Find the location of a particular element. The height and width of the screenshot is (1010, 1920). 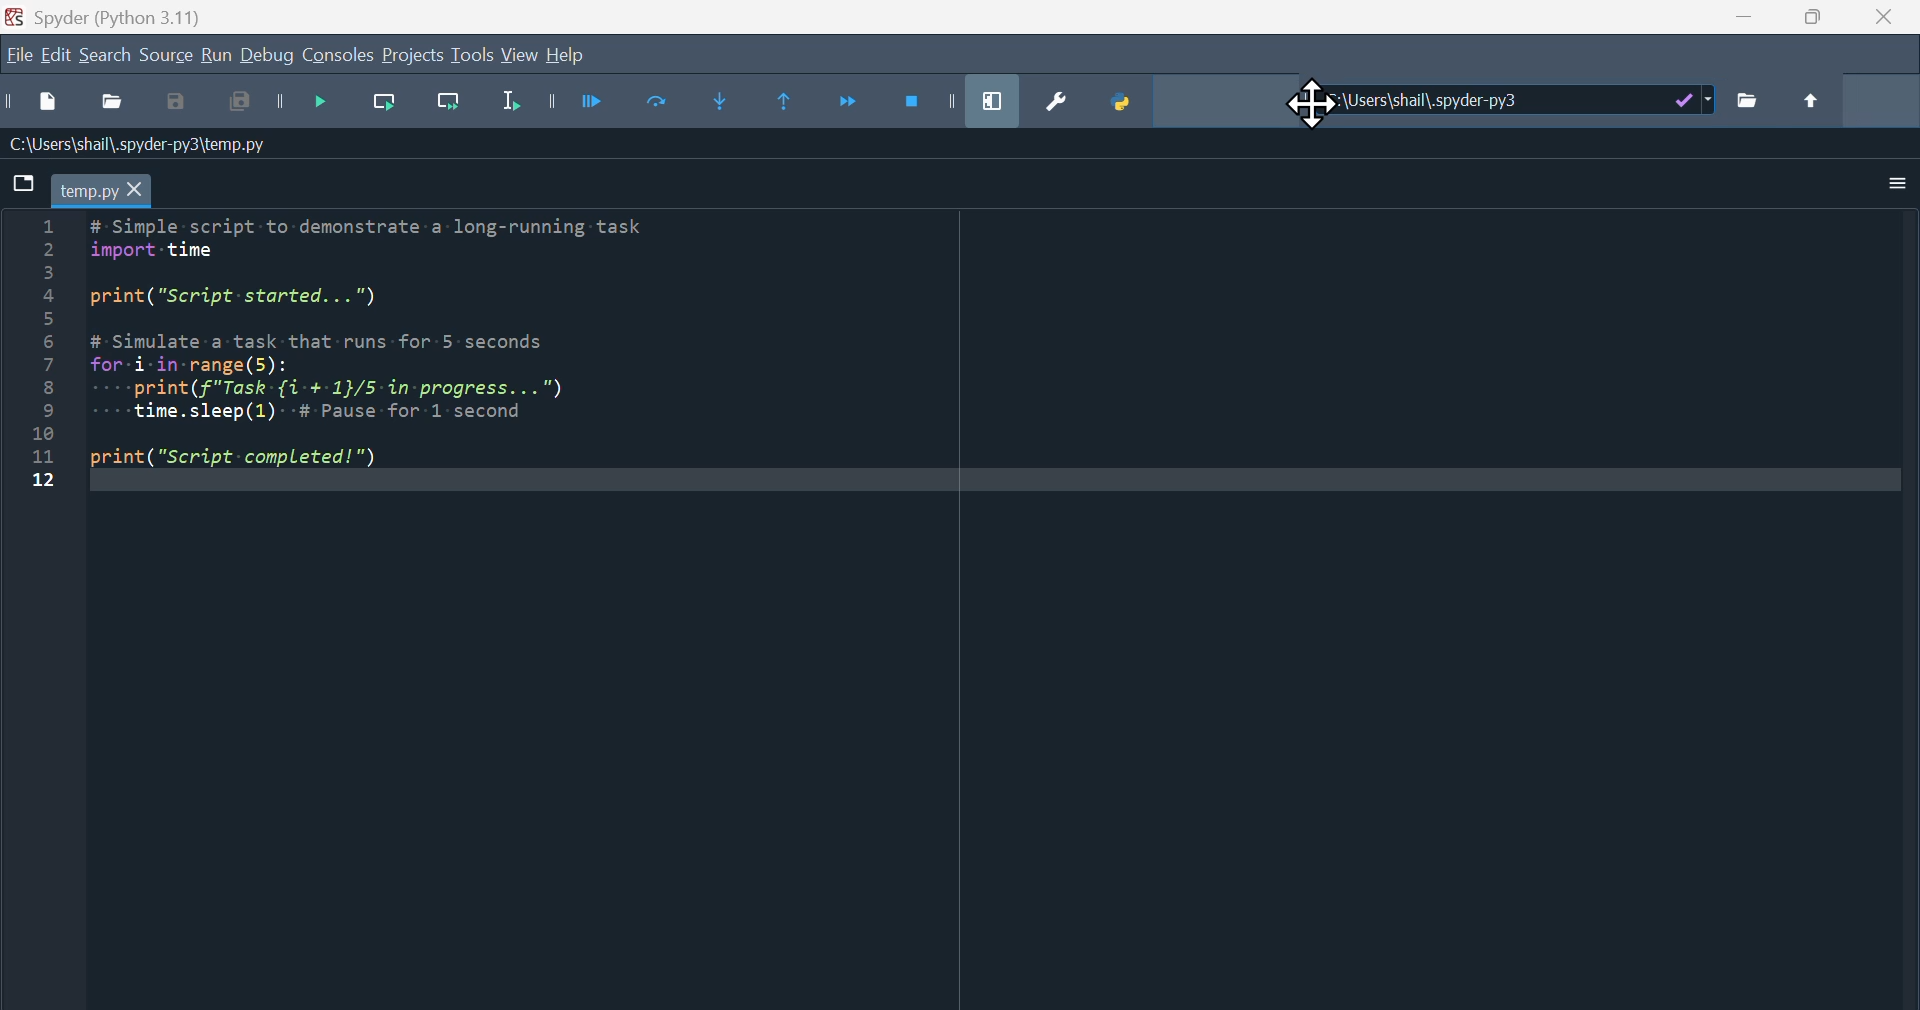

New file is located at coordinates (35, 108).